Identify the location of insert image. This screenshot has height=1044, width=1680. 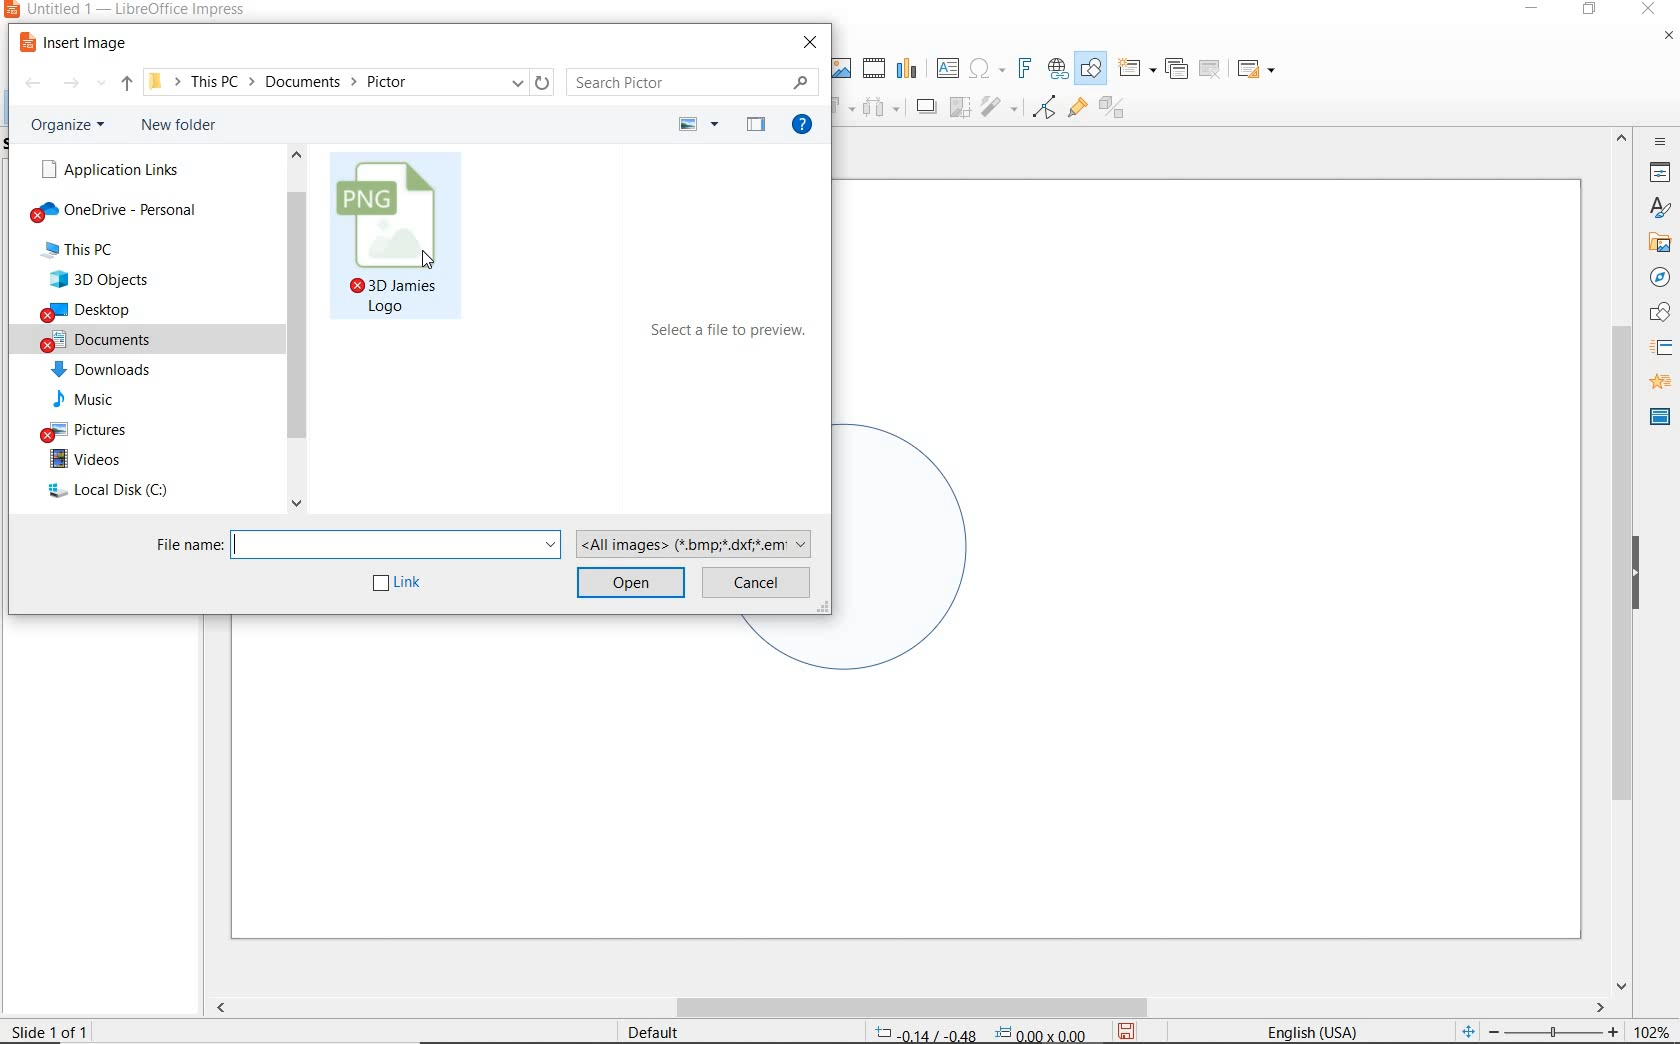
(78, 43).